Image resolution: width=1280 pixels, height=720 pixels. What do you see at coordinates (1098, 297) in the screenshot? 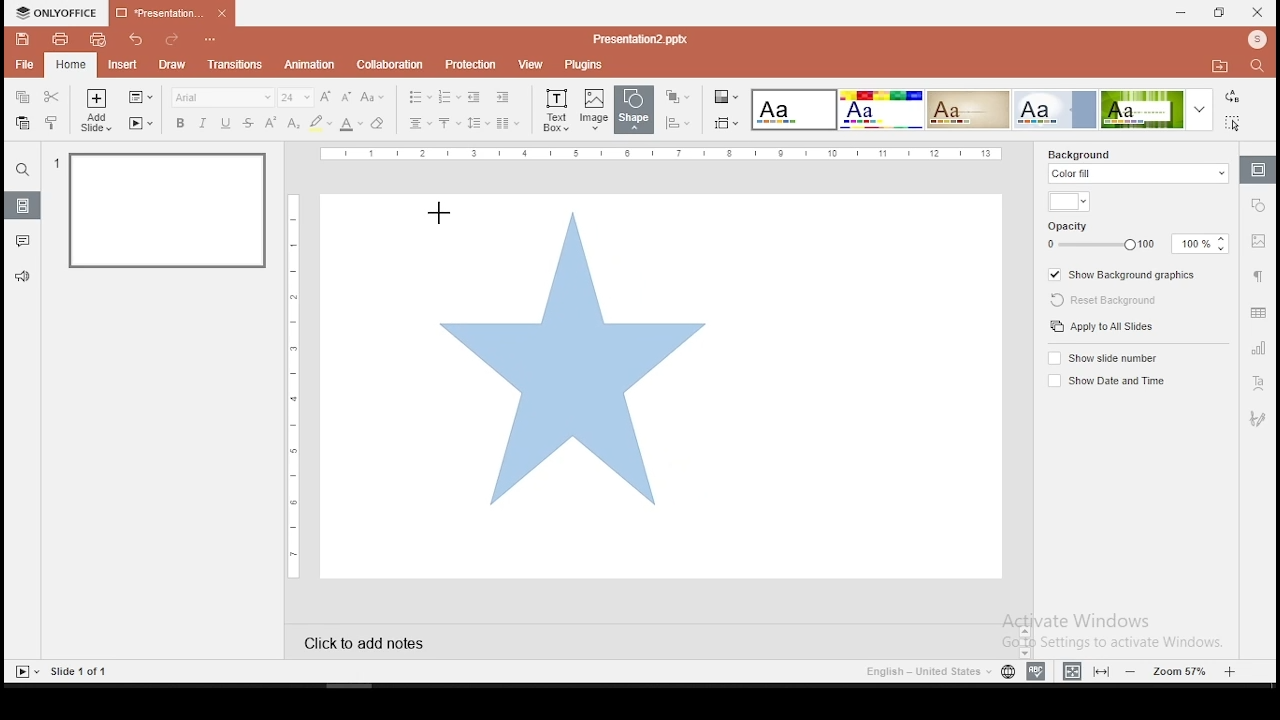
I see `reset background` at bounding box center [1098, 297].